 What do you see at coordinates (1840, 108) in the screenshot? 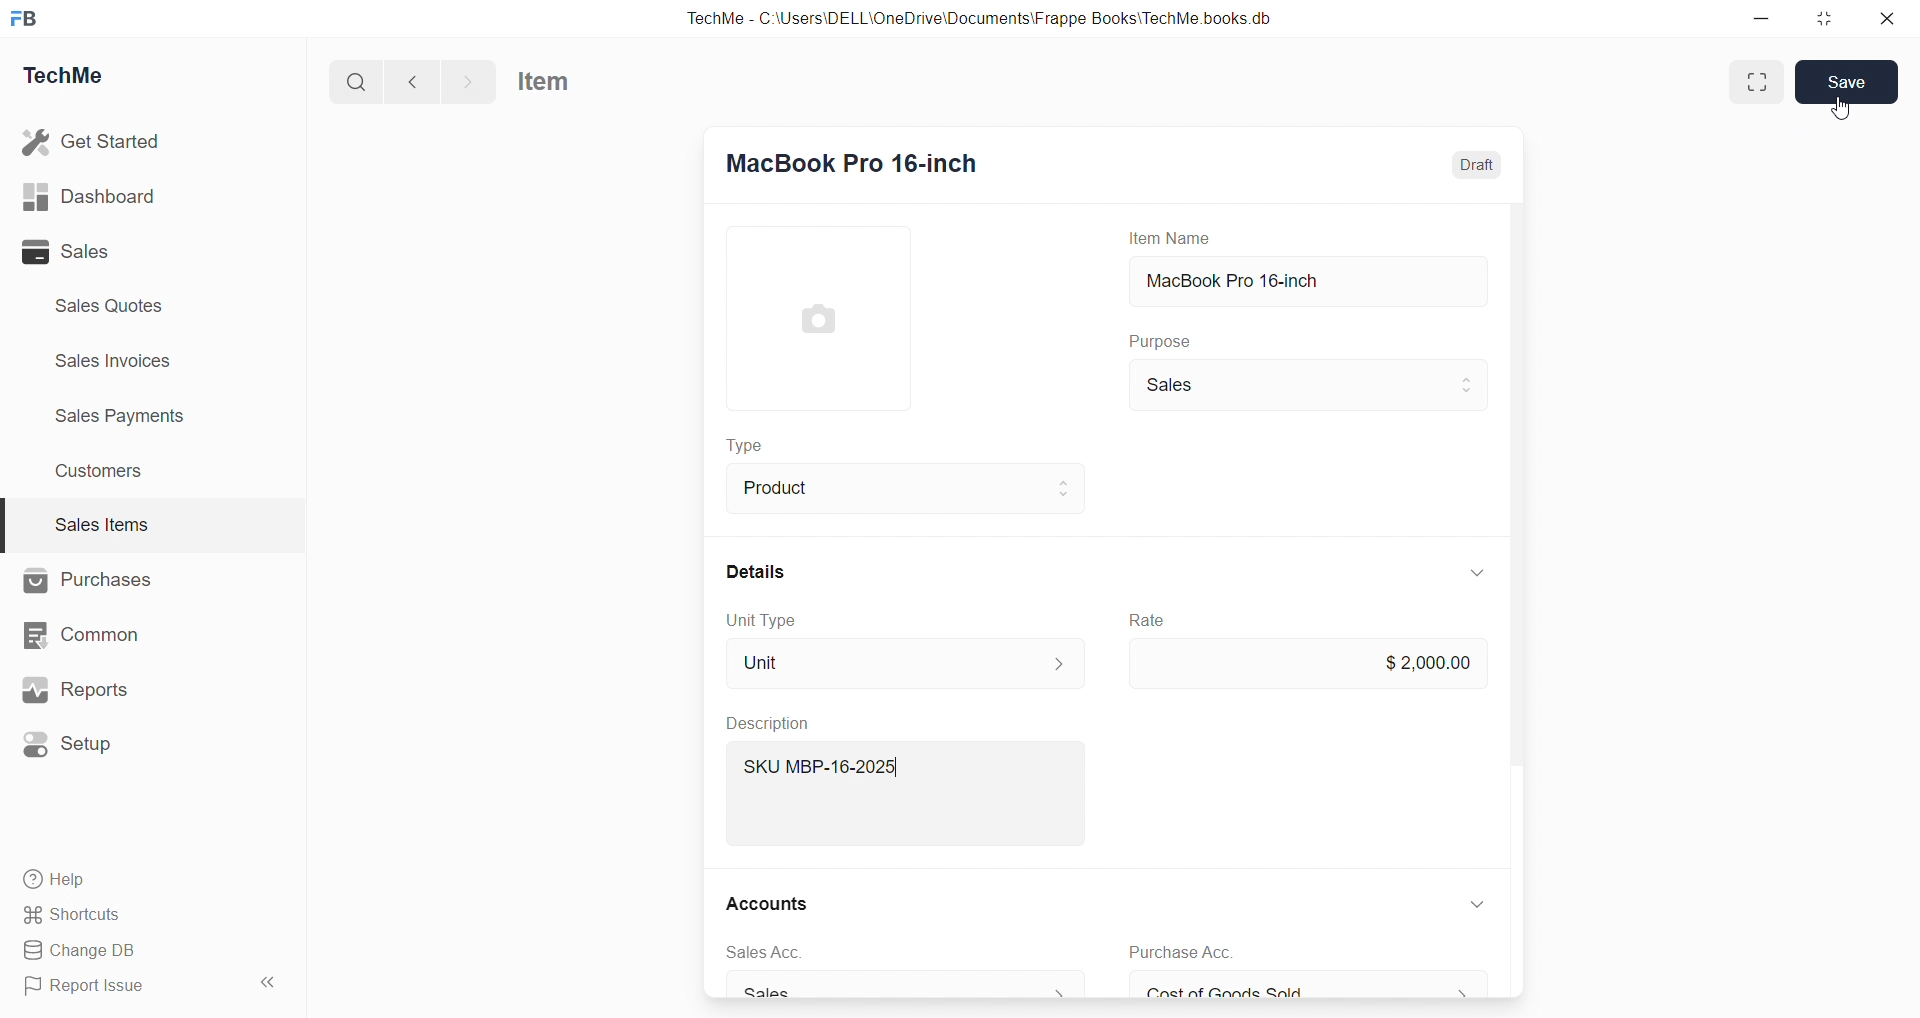
I see `cursor` at bounding box center [1840, 108].